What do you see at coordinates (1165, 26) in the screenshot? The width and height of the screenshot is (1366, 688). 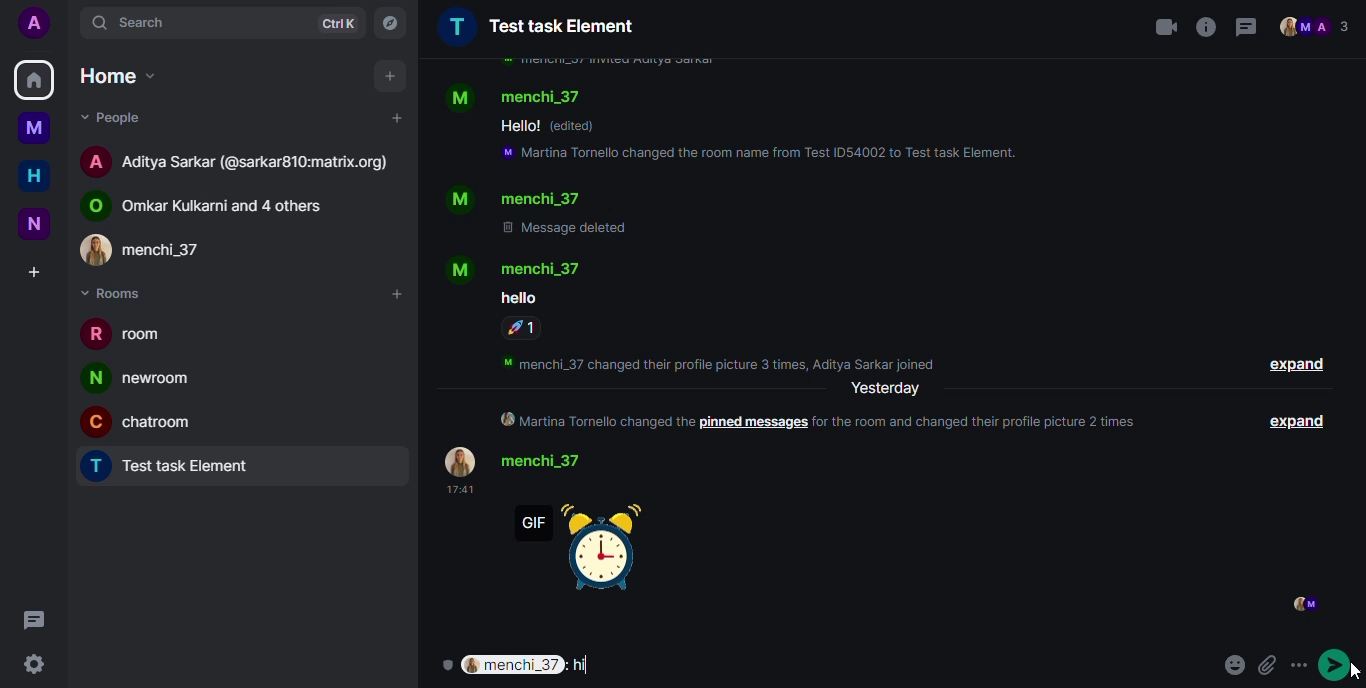 I see `video call` at bounding box center [1165, 26].